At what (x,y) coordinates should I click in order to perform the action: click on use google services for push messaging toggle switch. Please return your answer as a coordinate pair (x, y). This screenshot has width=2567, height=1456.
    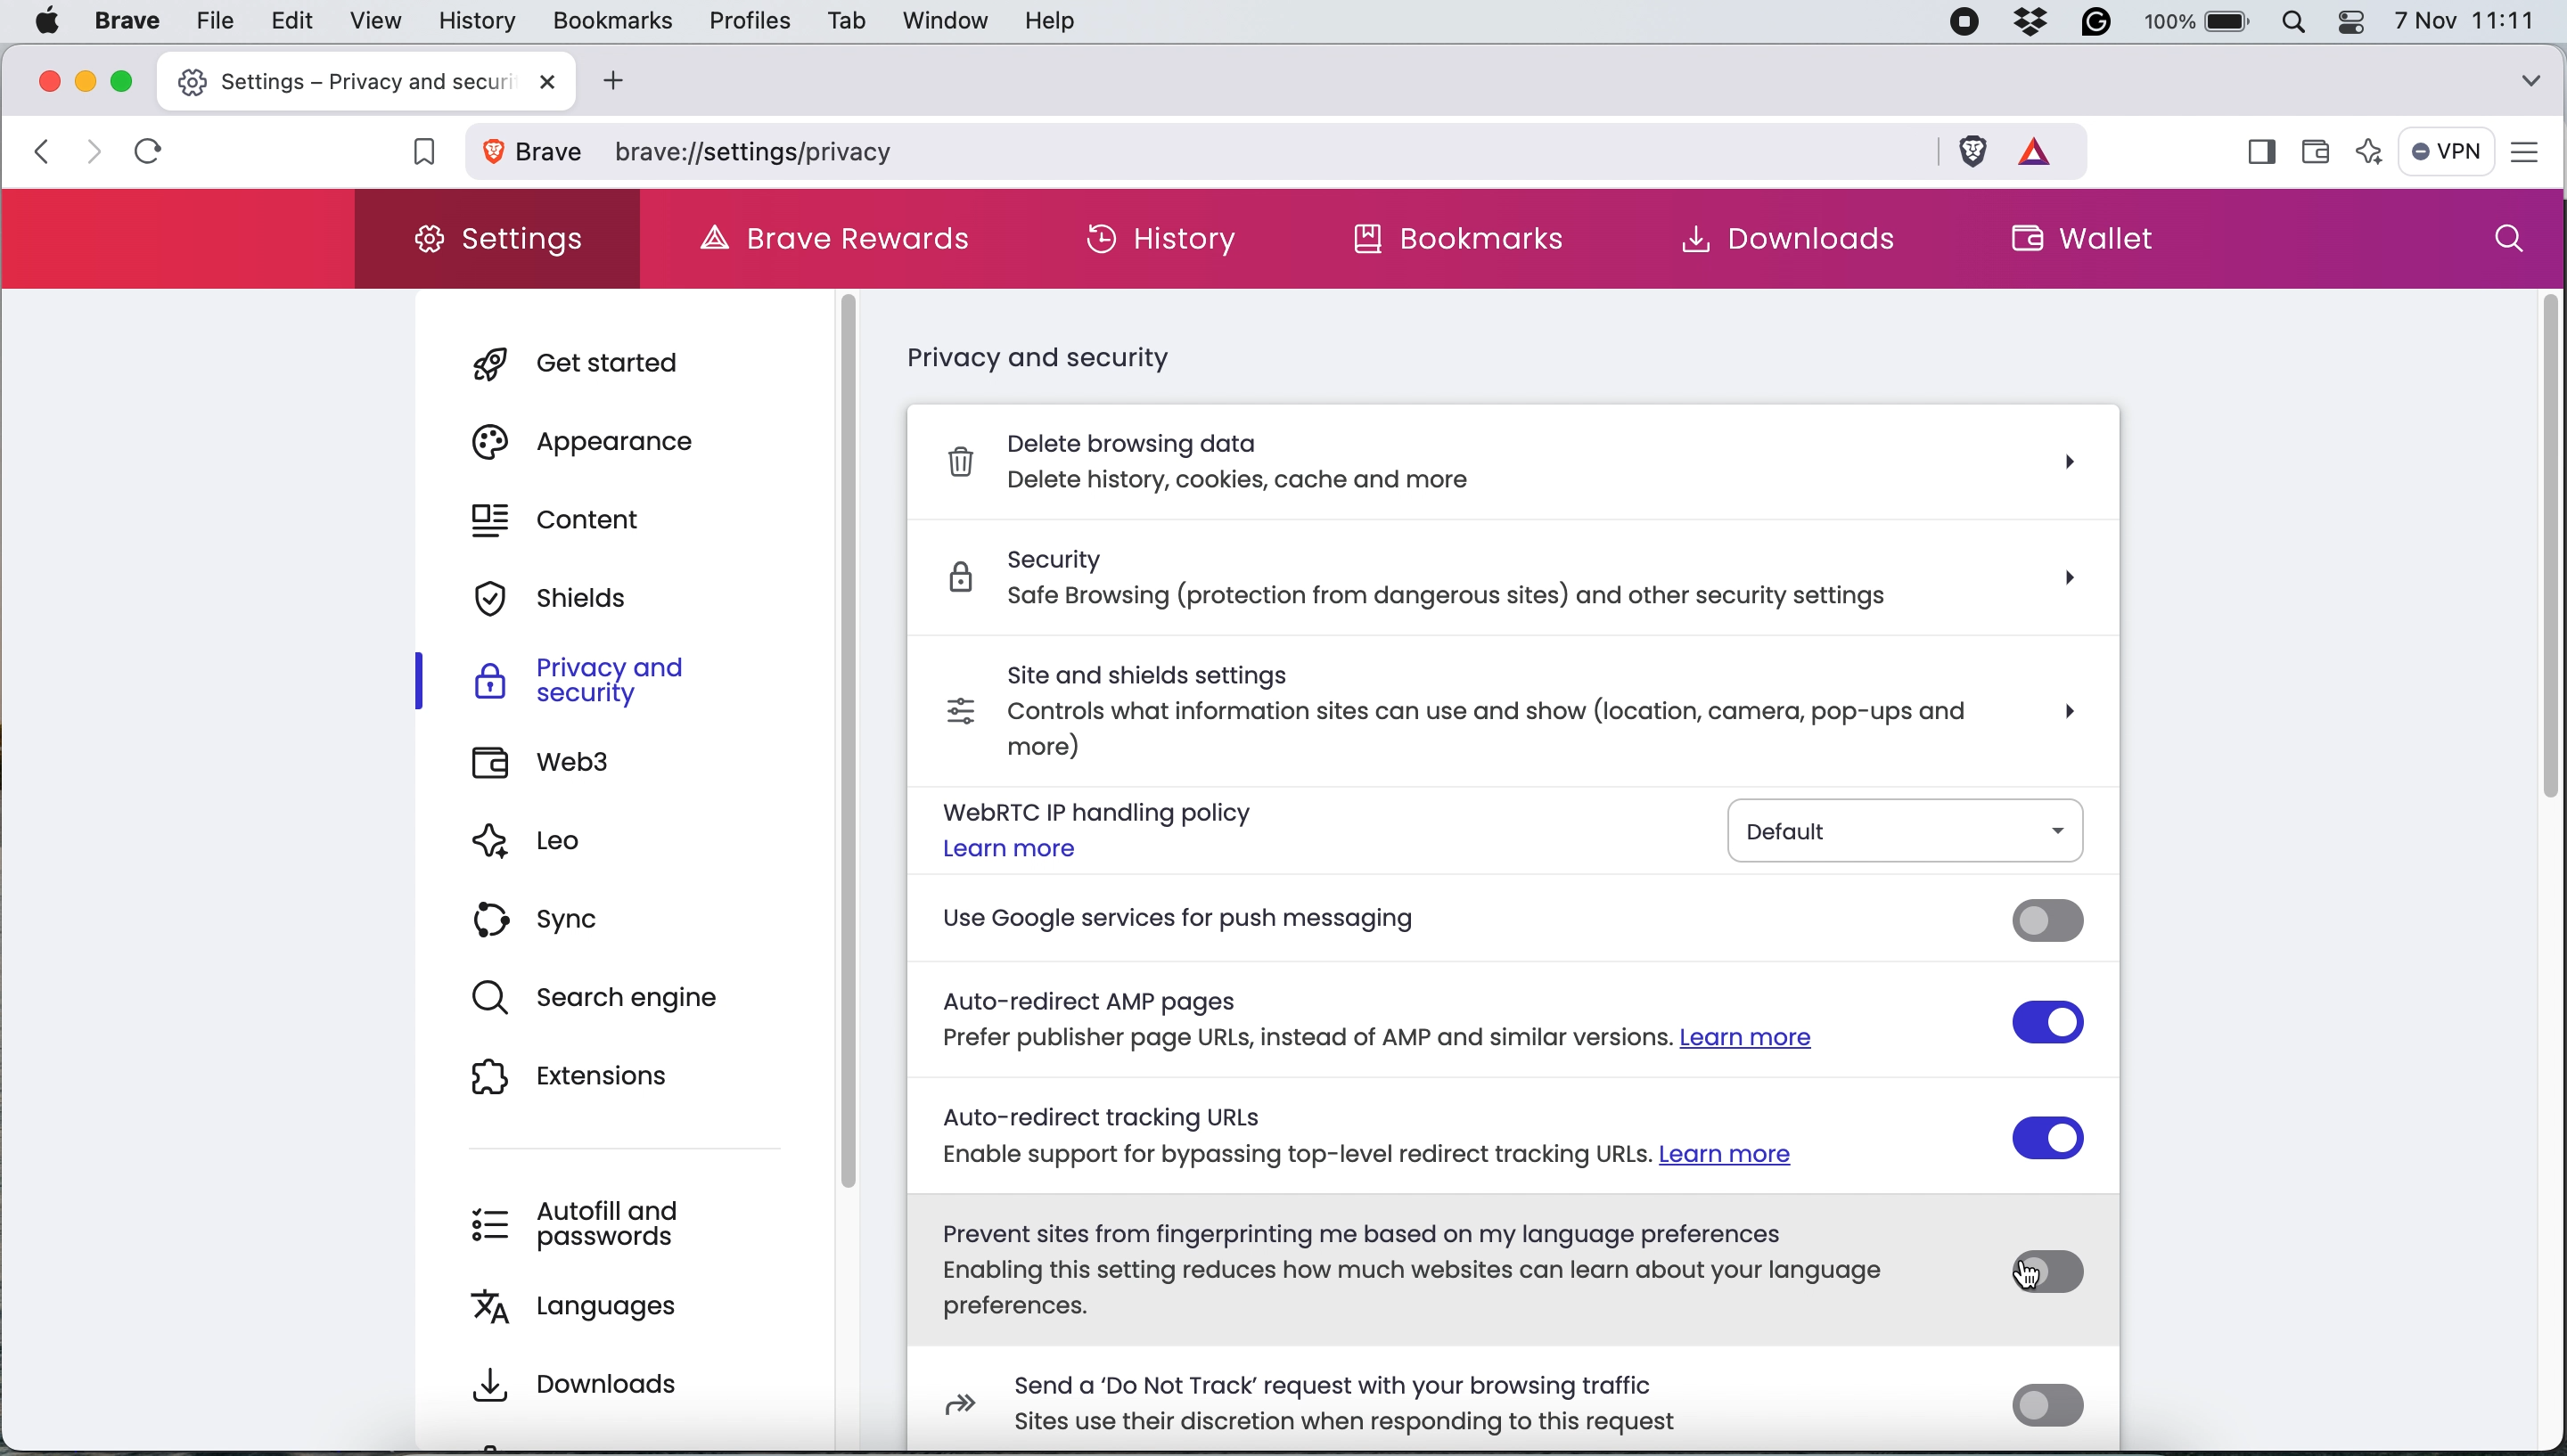
    Looking at the image, I should click on (2048, 922).